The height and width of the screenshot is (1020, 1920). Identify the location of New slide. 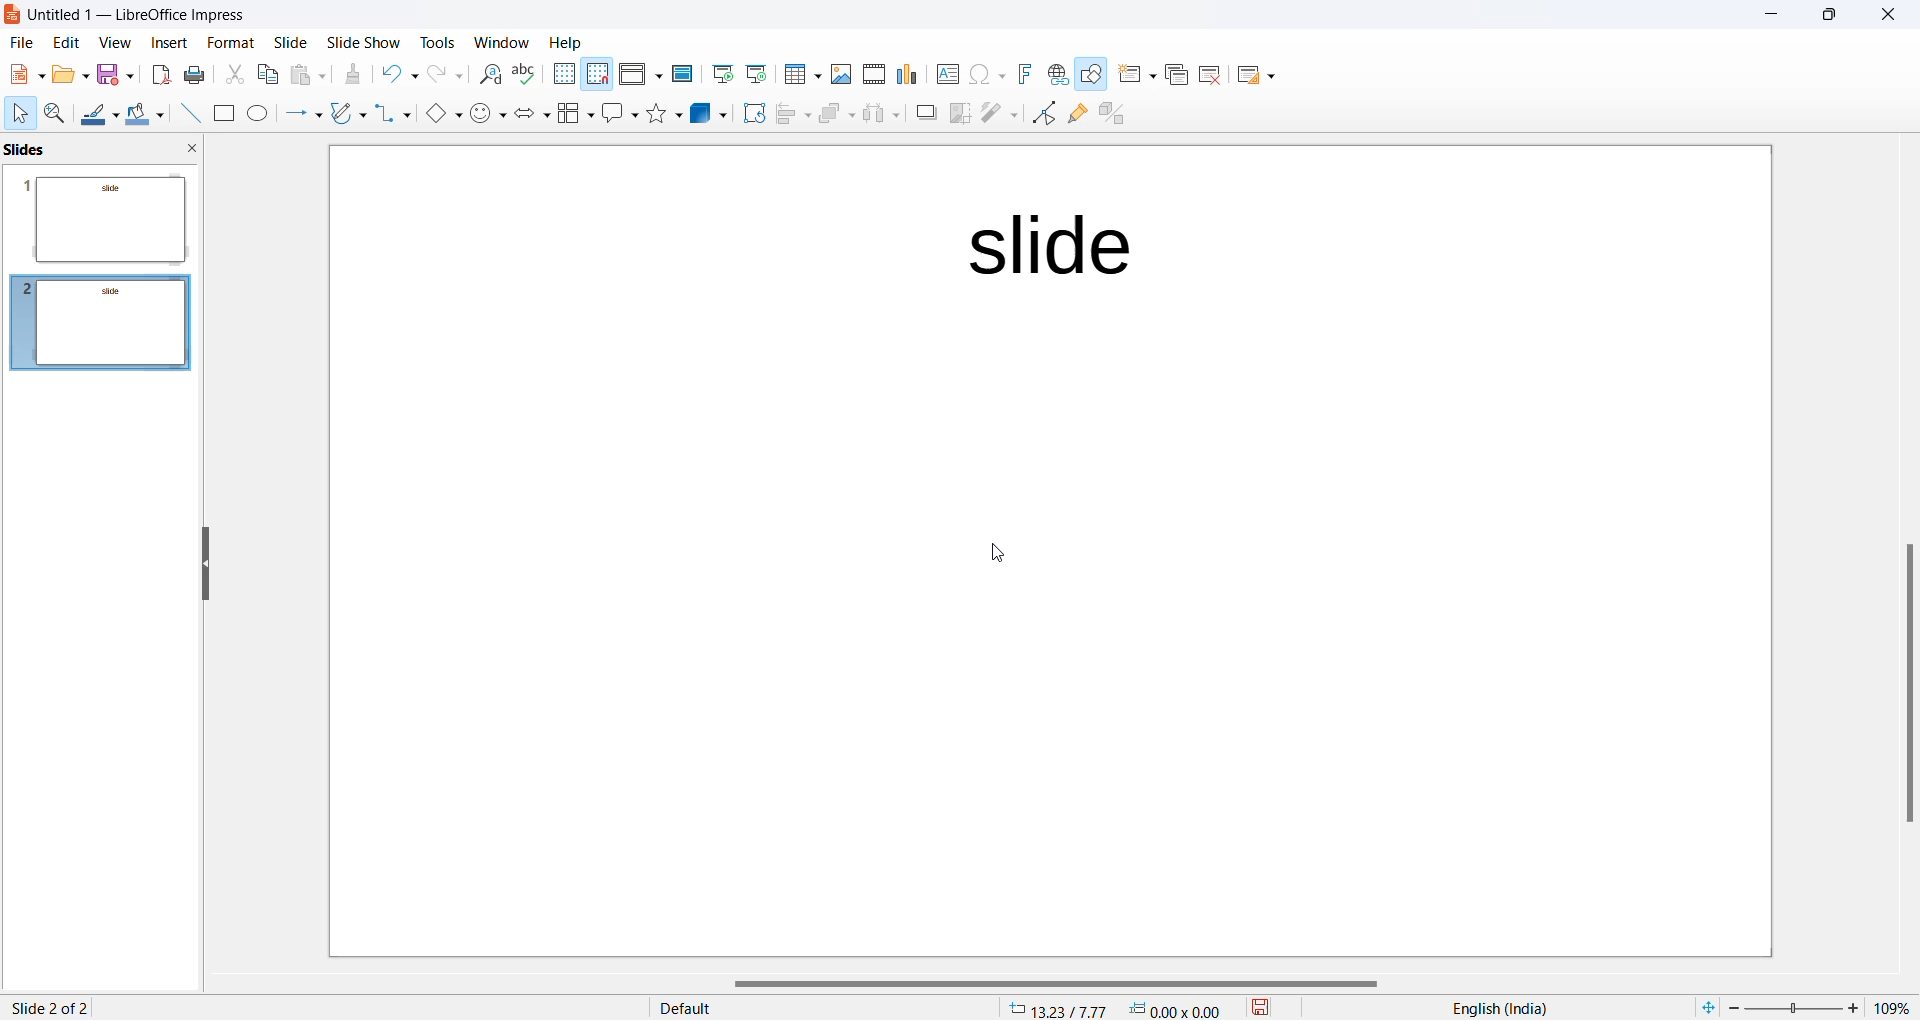
(1133, 76).